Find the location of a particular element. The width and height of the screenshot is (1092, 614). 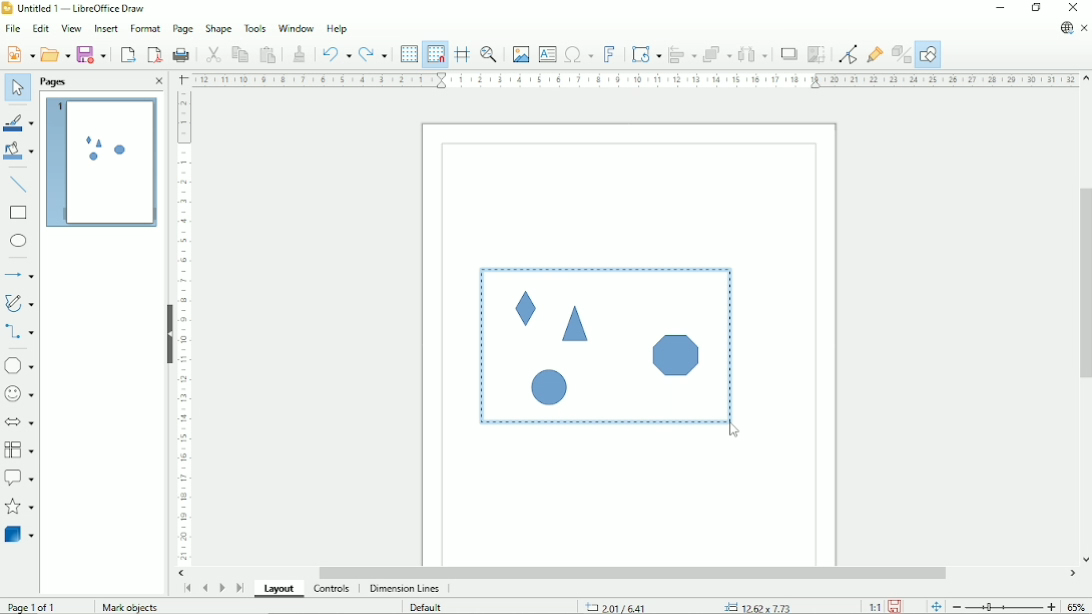

insert fontwork text is located at coordinates (610, 54).